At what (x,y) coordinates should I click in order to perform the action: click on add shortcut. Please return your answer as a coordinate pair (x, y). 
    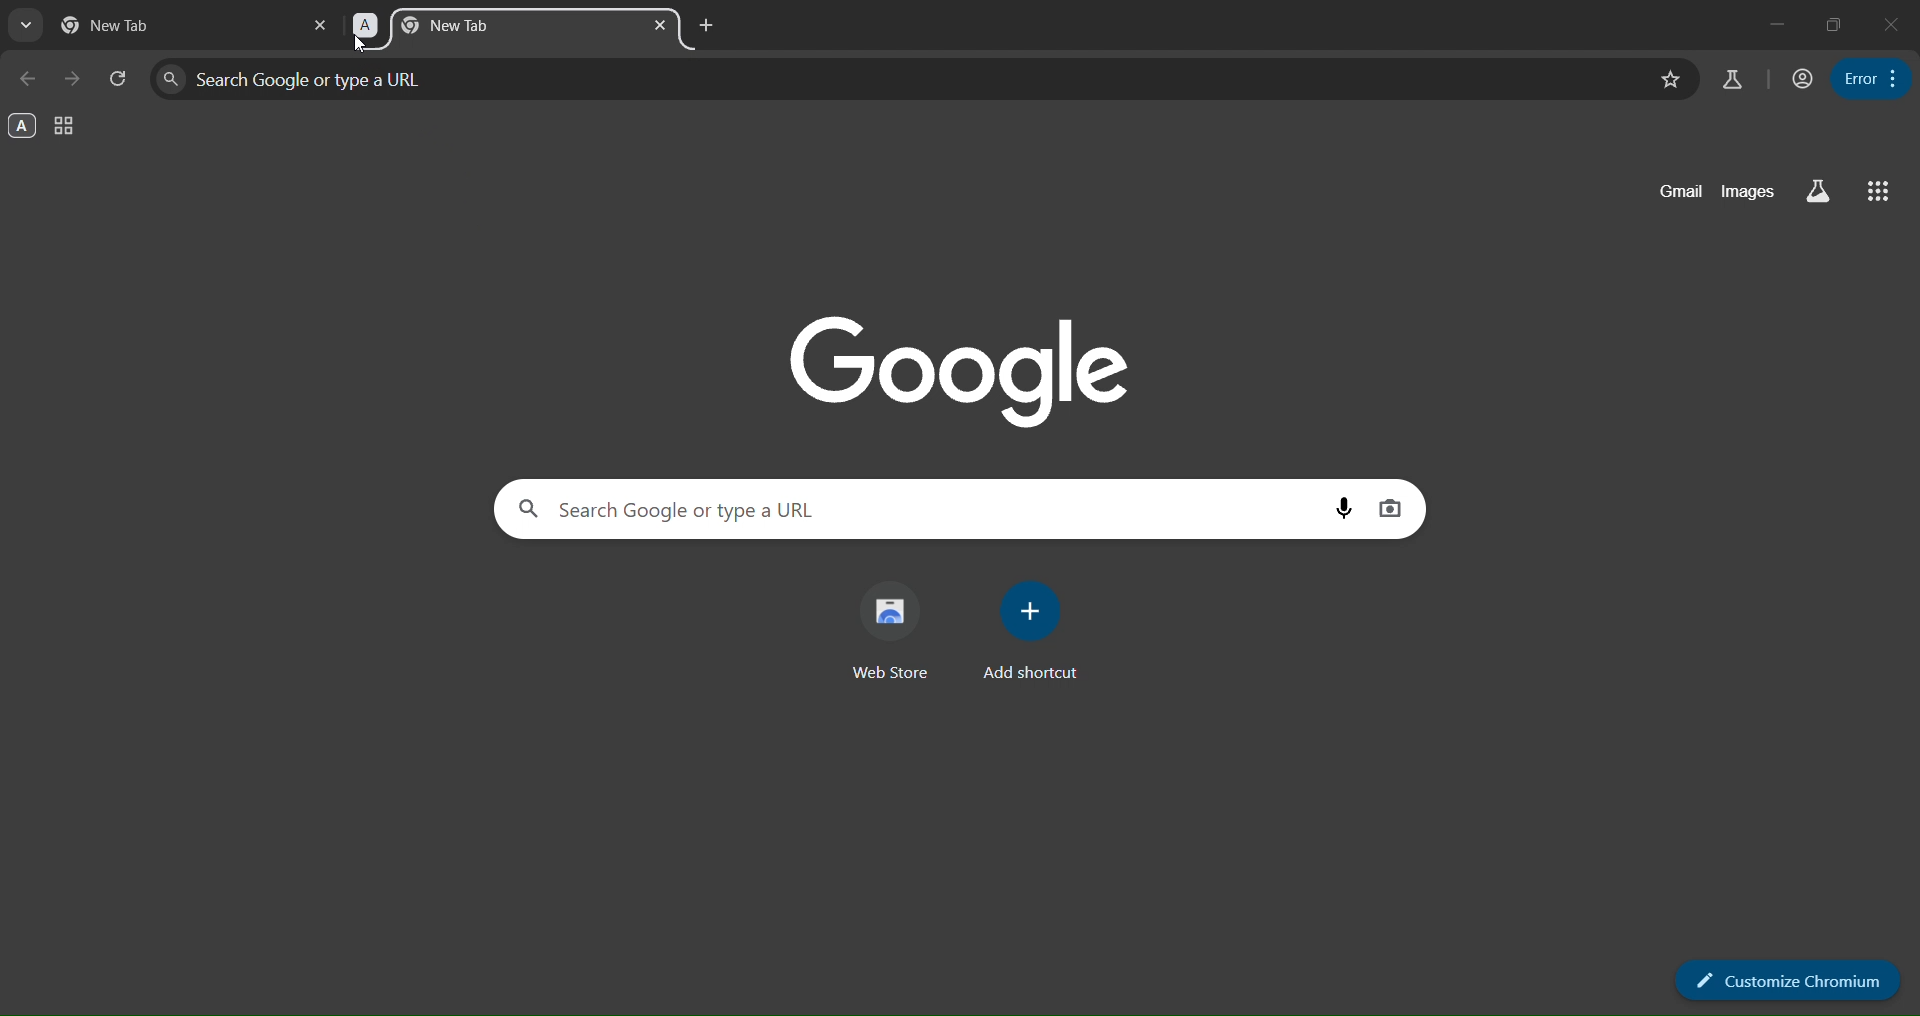
    Looking at the image, I should click on (1032, 632).